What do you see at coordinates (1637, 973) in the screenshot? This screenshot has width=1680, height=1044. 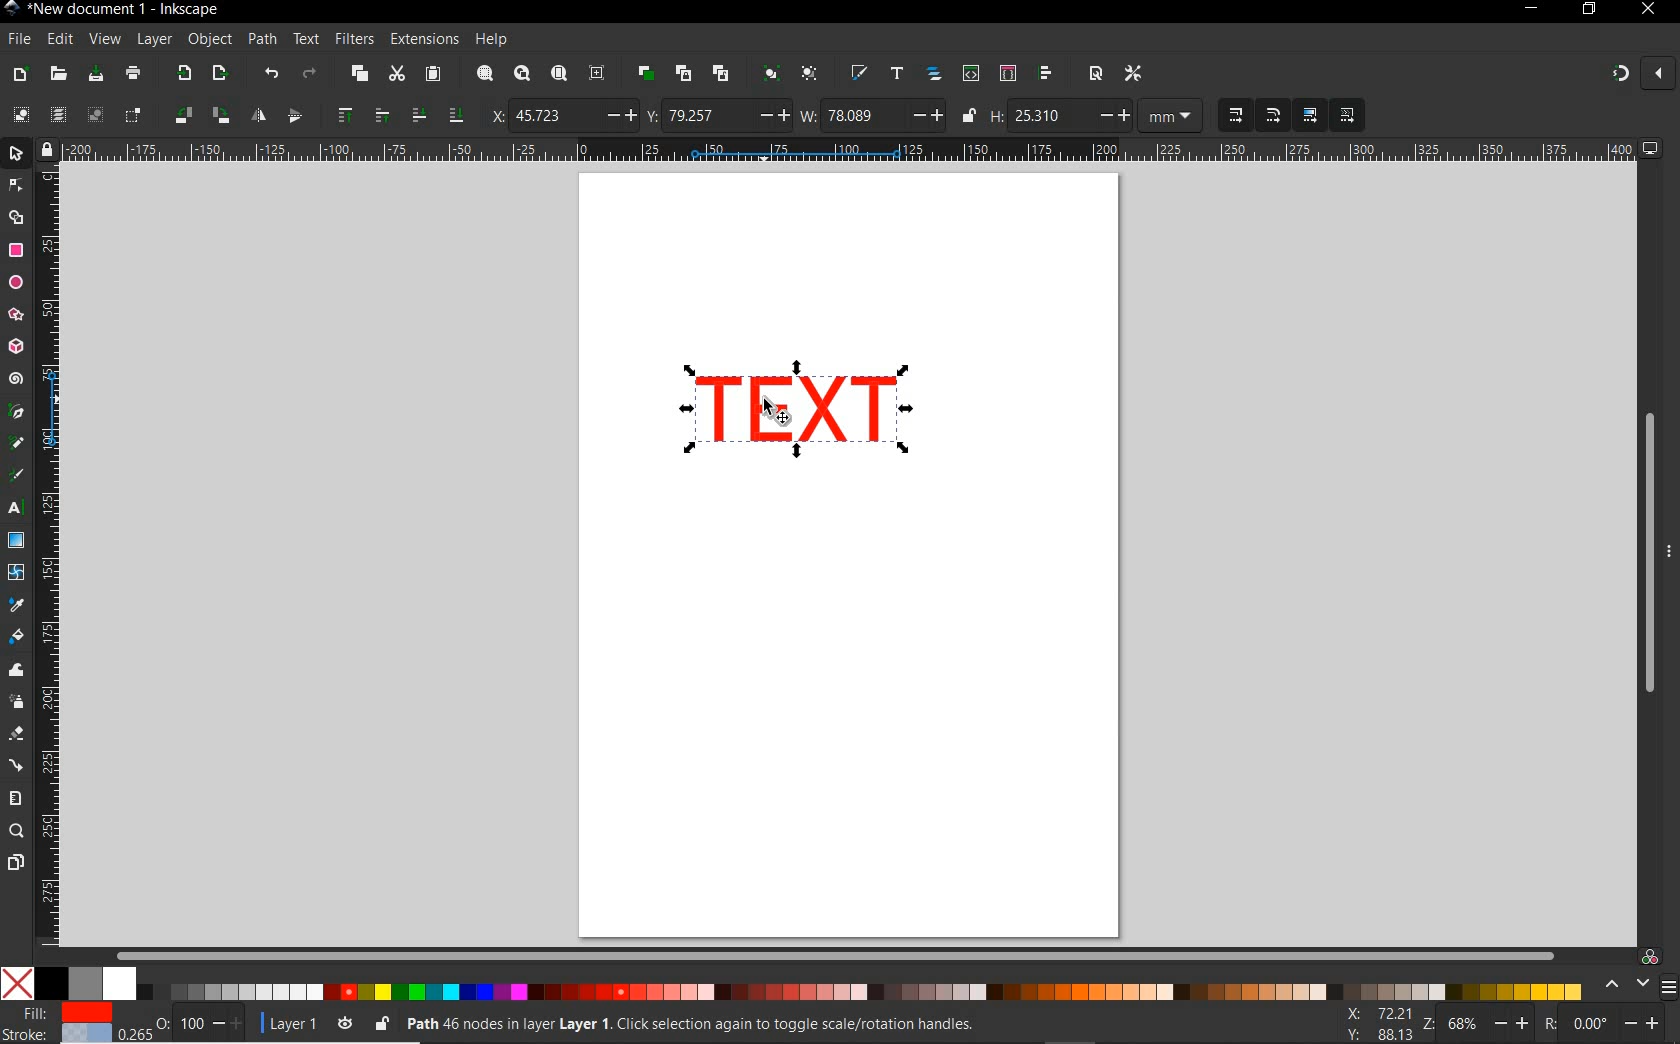 I see `COLOR MANAGED MODE` at bounding box center [1637, 973].